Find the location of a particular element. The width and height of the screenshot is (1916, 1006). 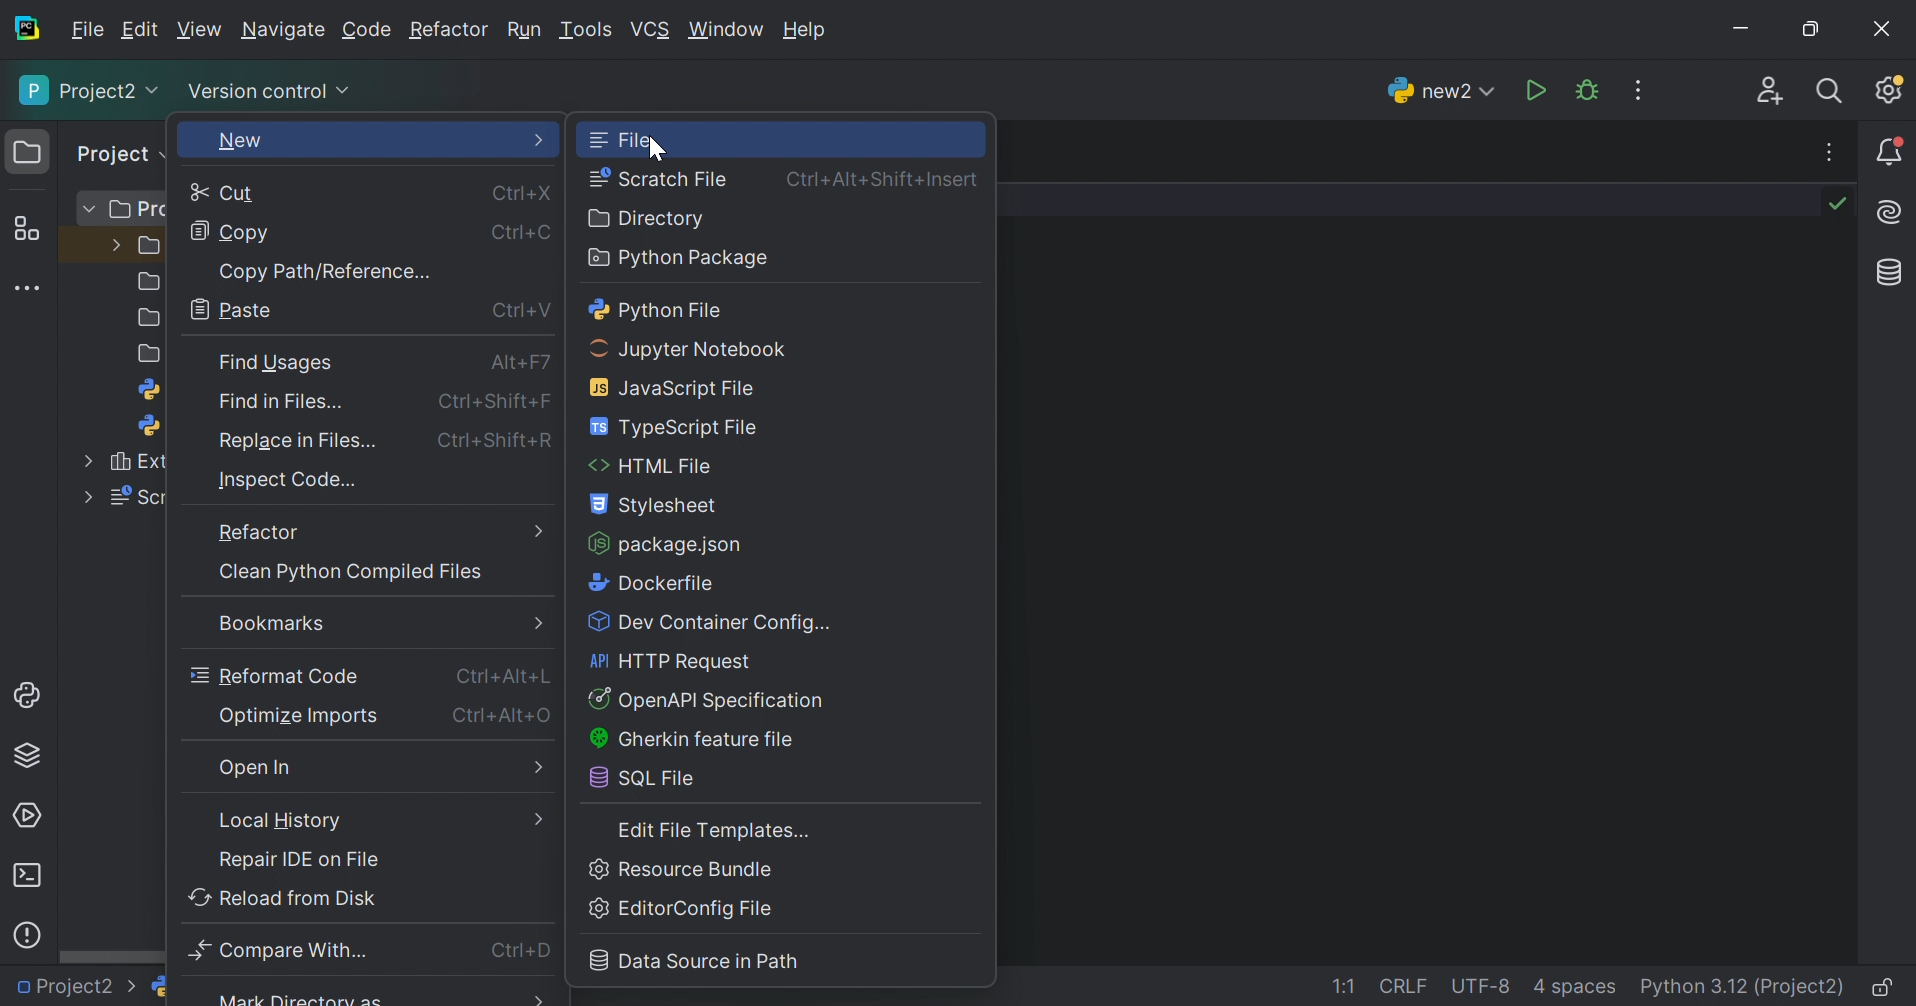

Notifications is located at coordinates (1891, 151).